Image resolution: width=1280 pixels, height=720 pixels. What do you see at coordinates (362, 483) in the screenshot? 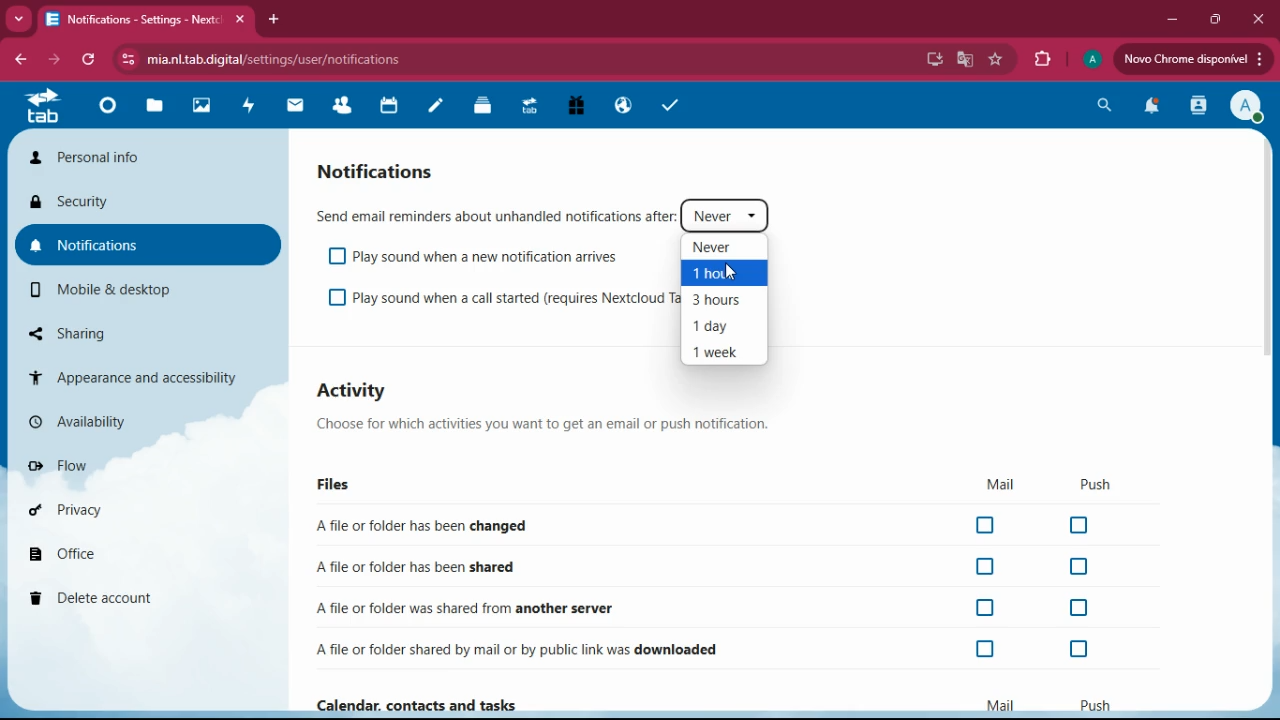
I see `files` at bounding box center [362, 483].